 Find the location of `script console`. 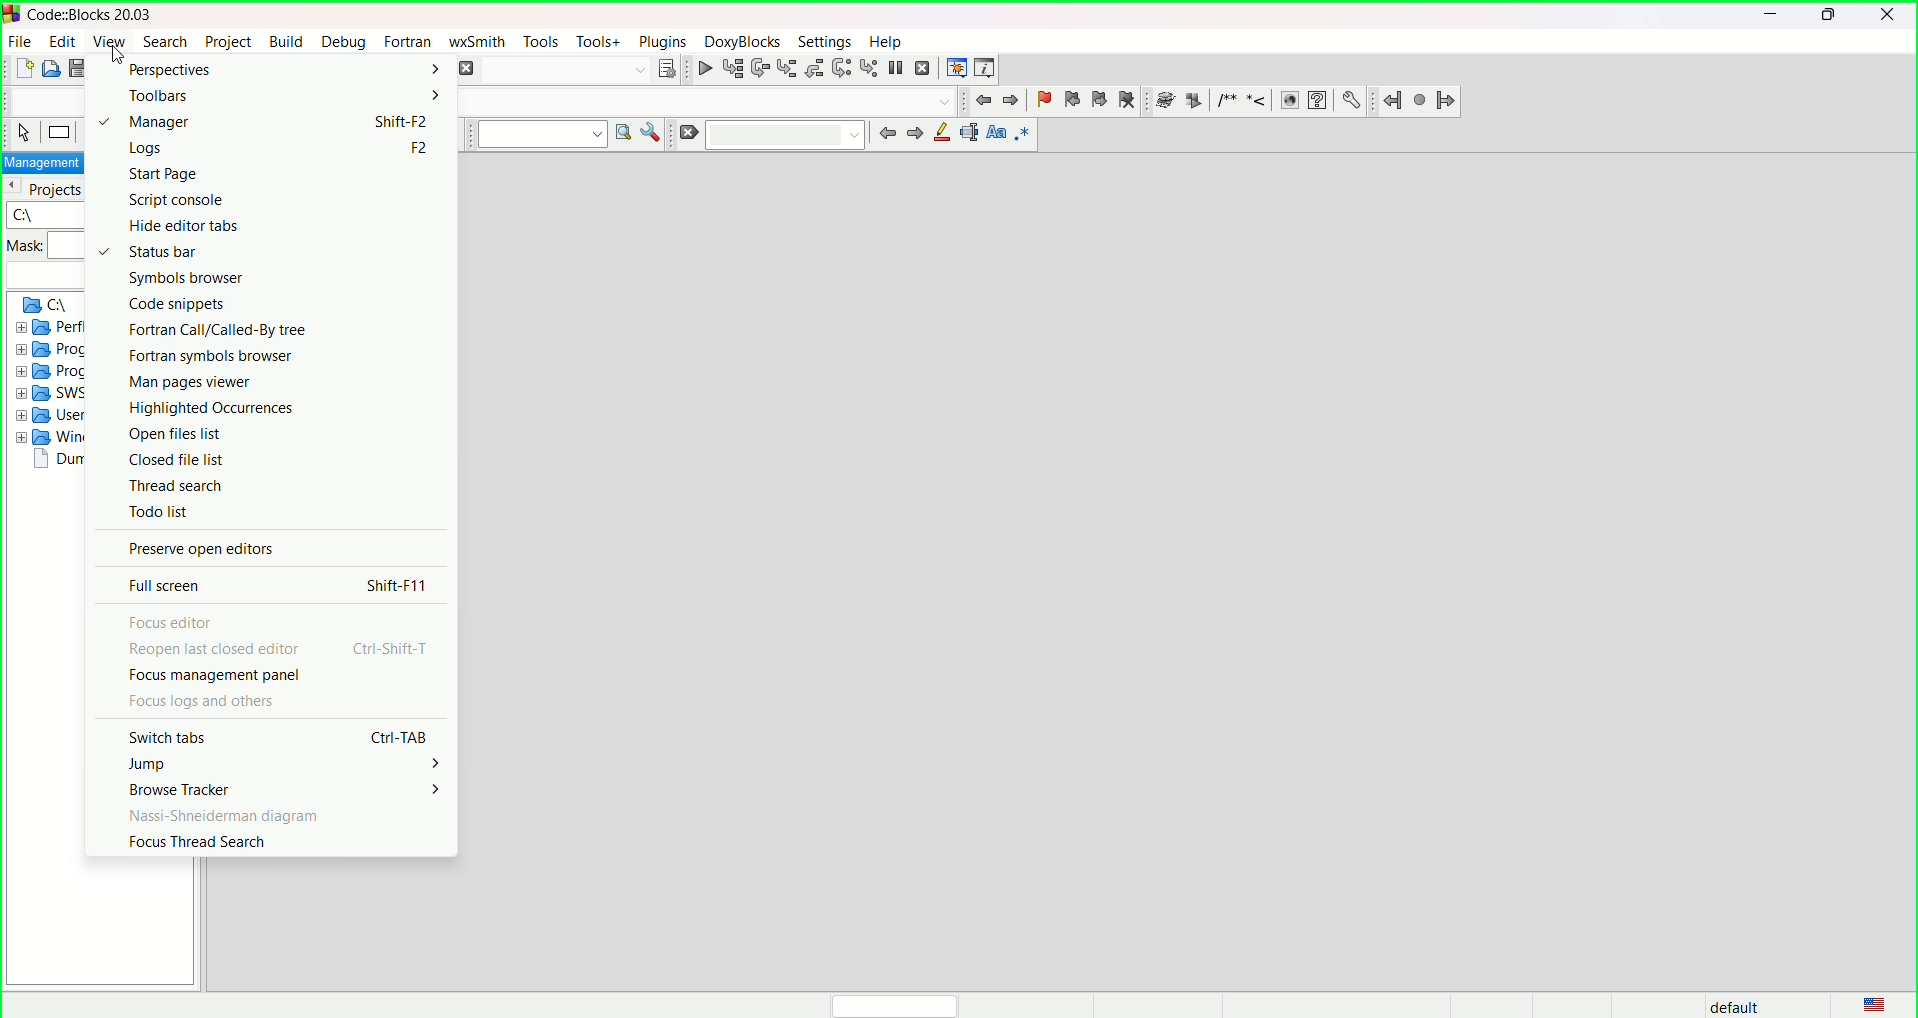

script console is located at coordinates (178, 199).